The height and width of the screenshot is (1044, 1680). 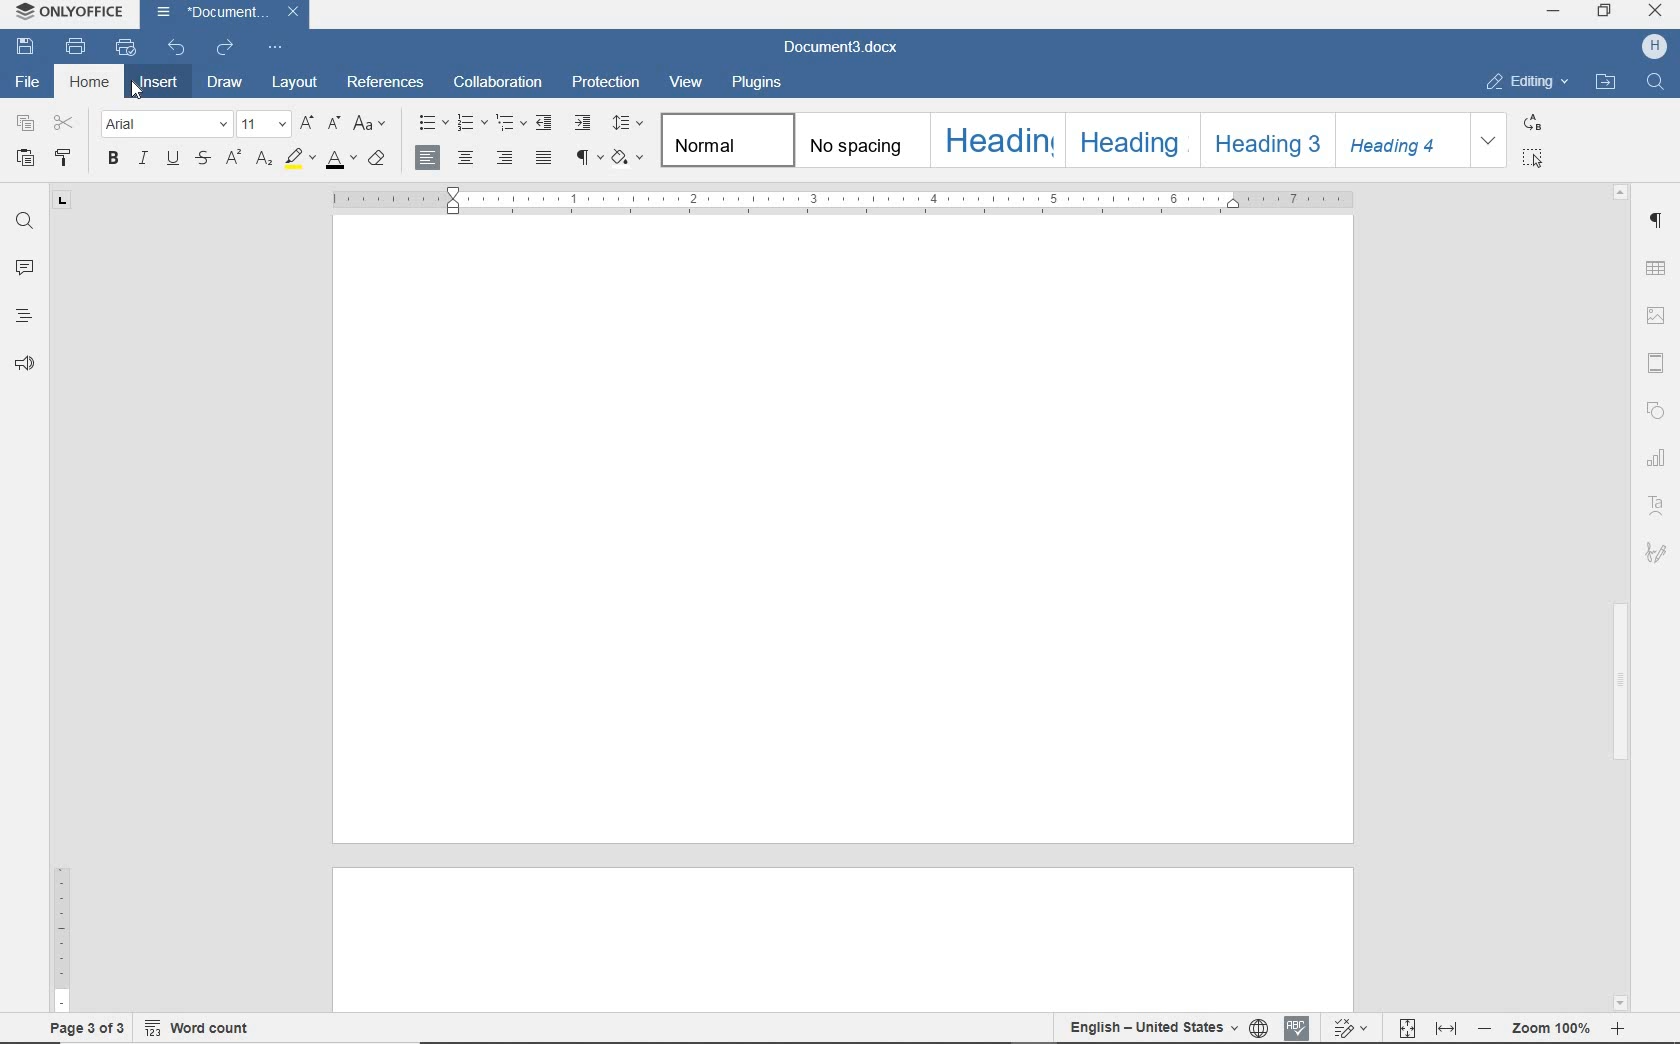 I want to click on DOCUMENT, so click(x=230, y=14).